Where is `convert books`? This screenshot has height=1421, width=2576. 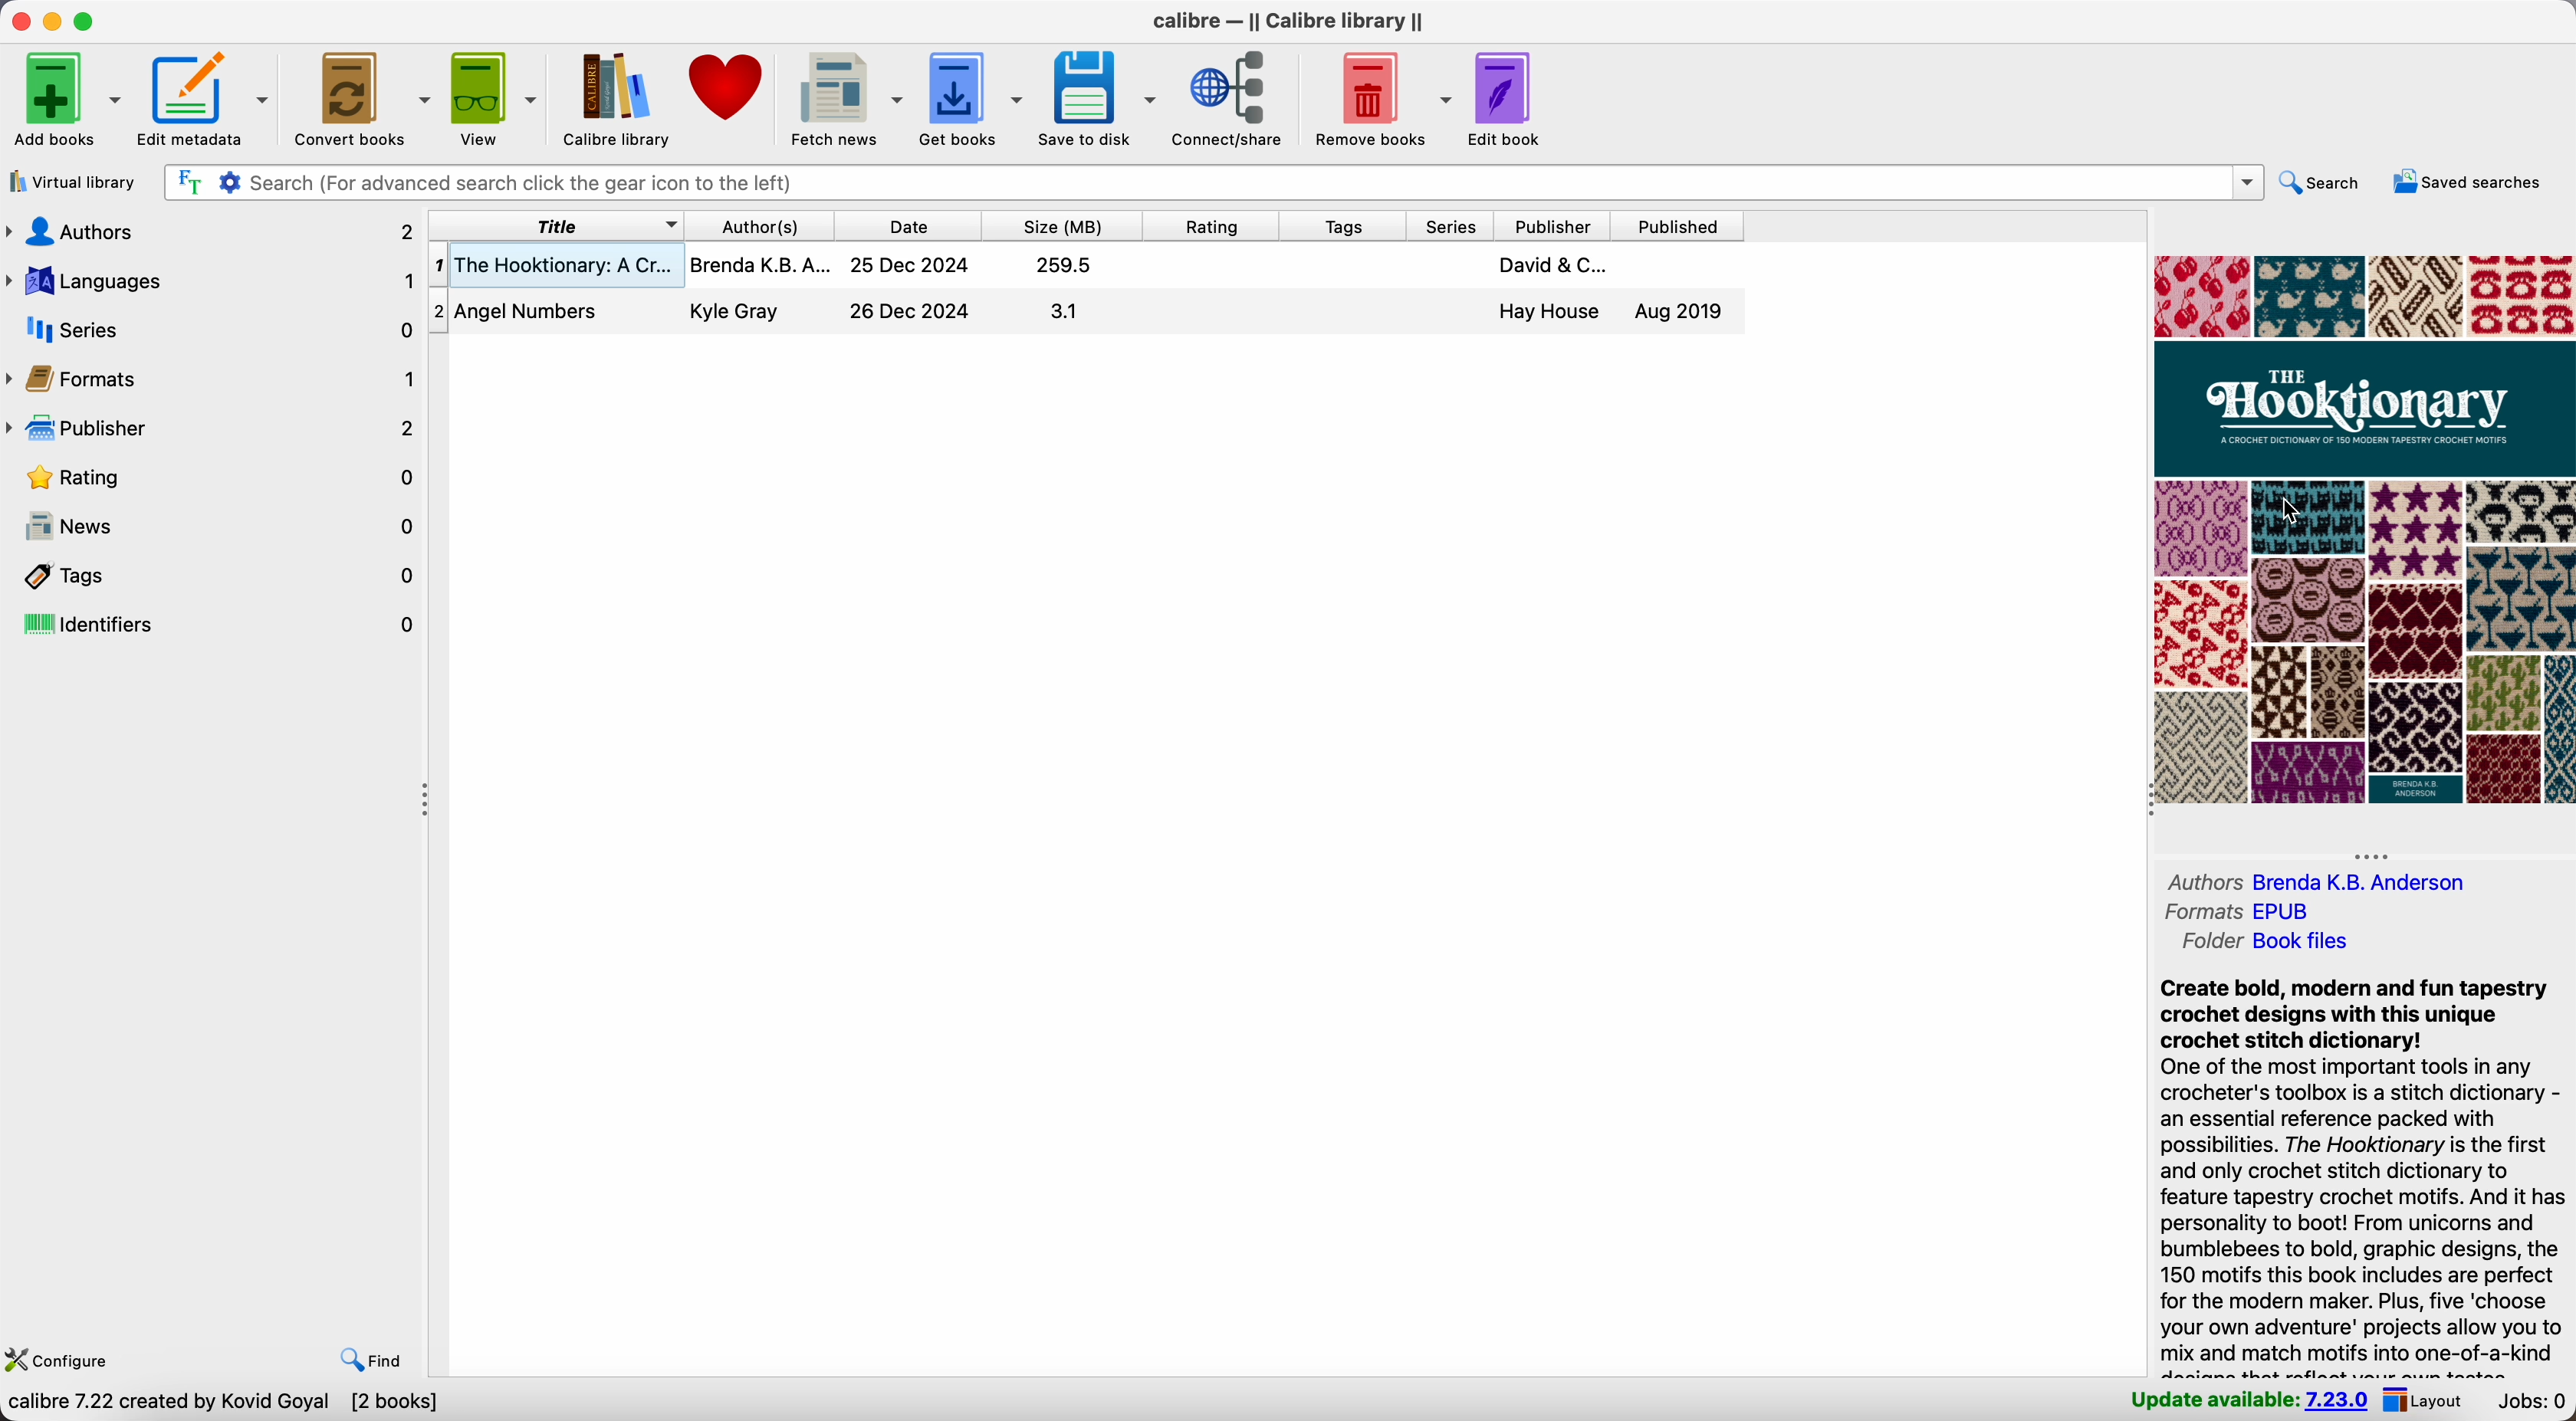
convert books is located at coordinates (358, 96).